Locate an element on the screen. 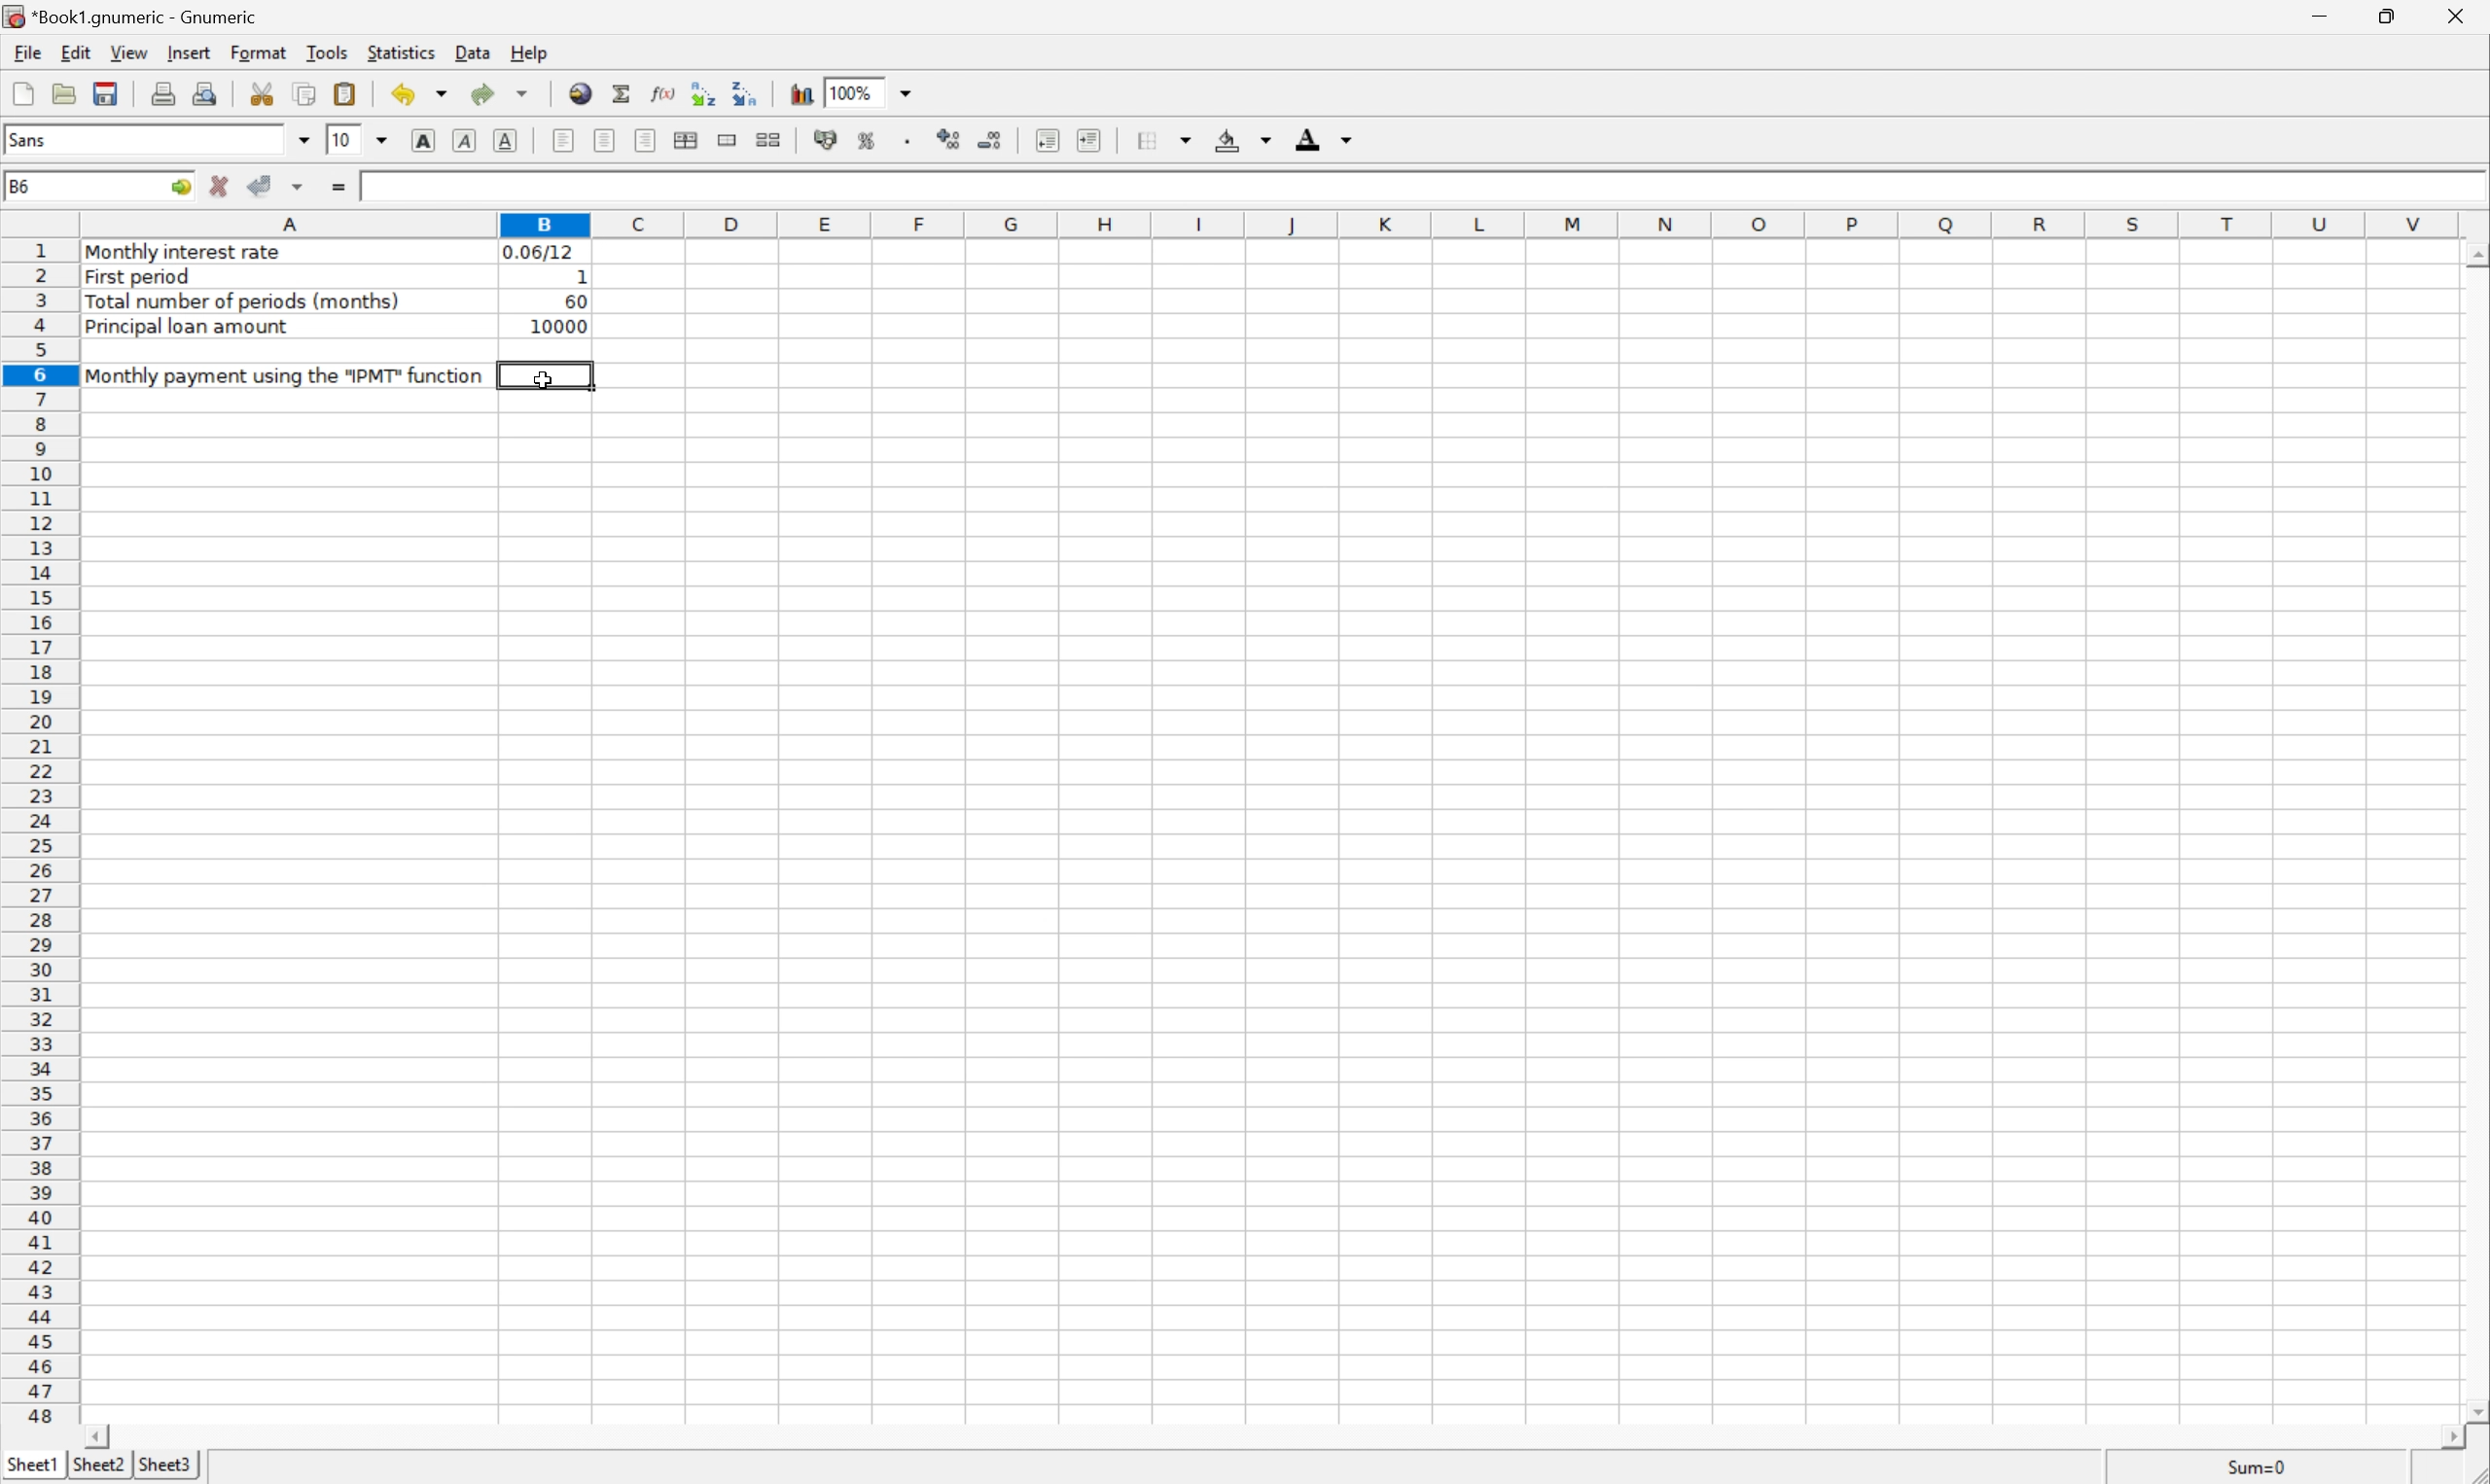  Minimize is located at coordinates (2313, 15).